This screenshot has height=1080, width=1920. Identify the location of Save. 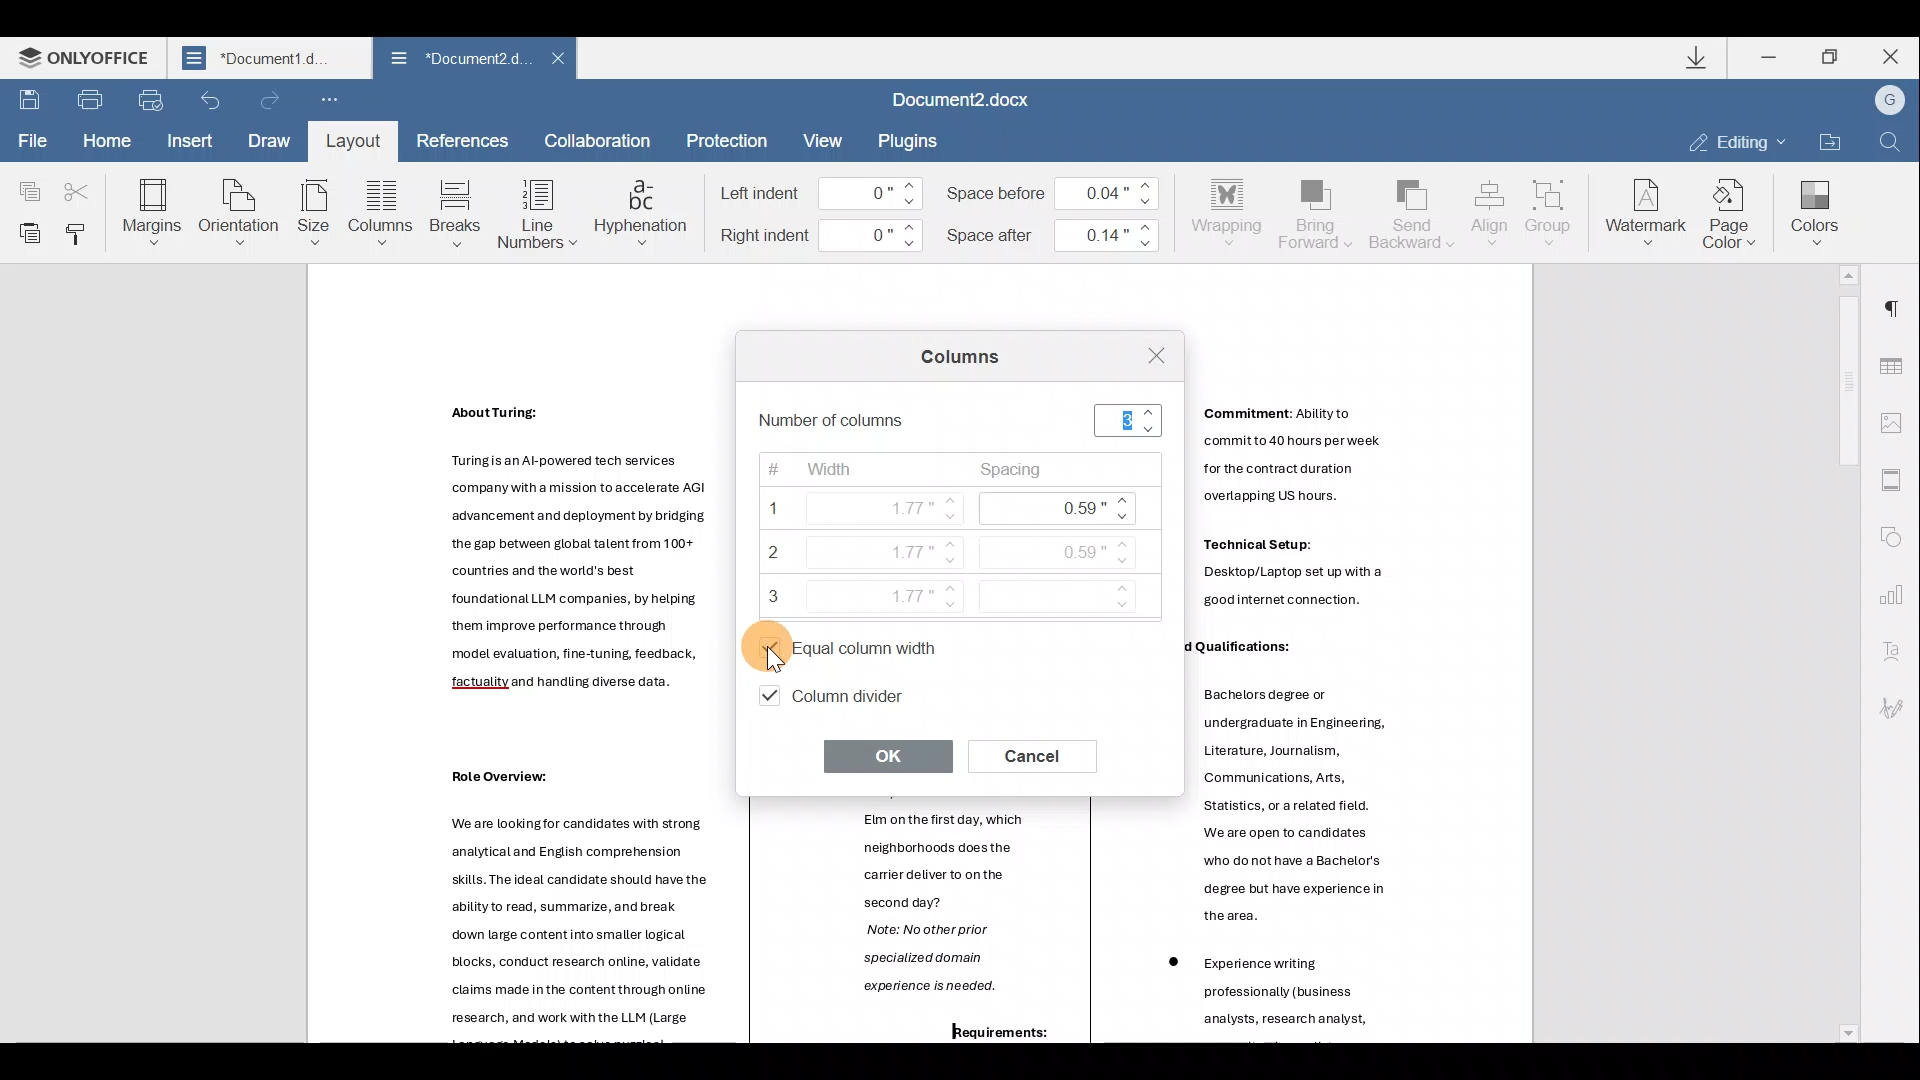
(26, 101).